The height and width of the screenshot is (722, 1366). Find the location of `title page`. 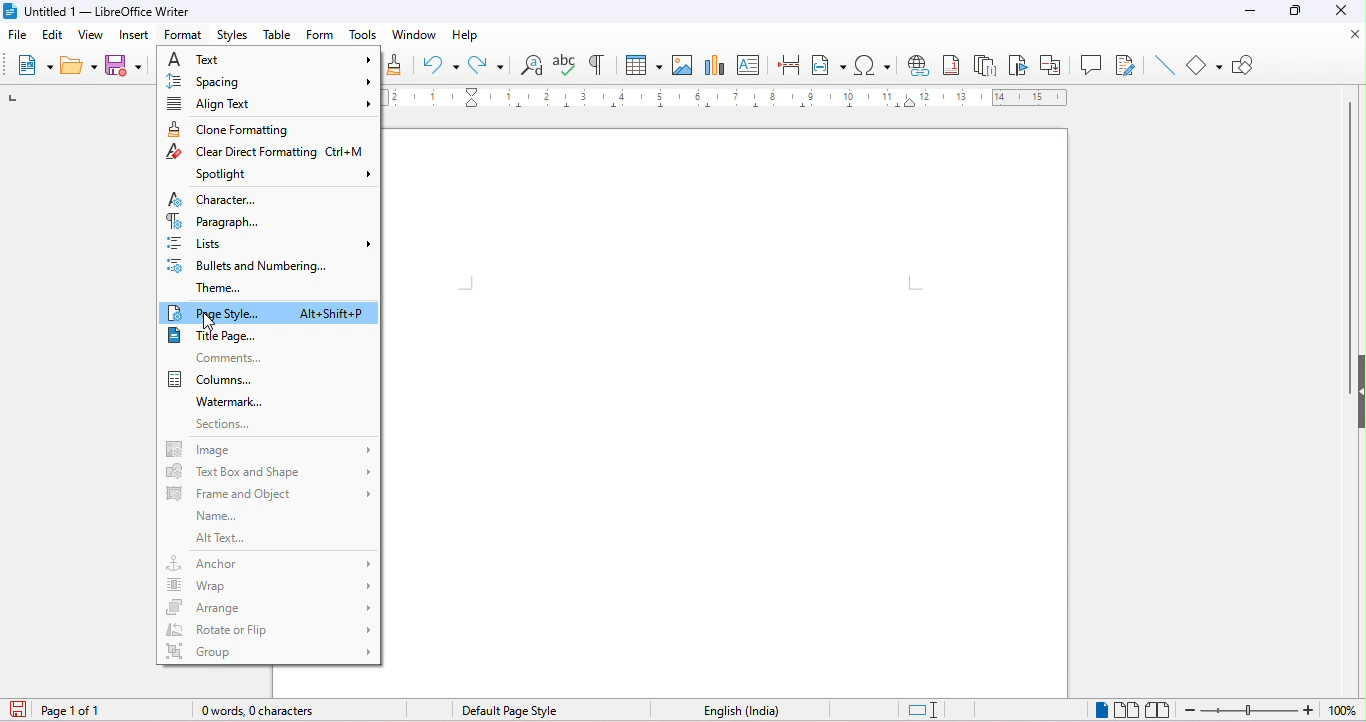

title page is located at coordinates (222, 335).